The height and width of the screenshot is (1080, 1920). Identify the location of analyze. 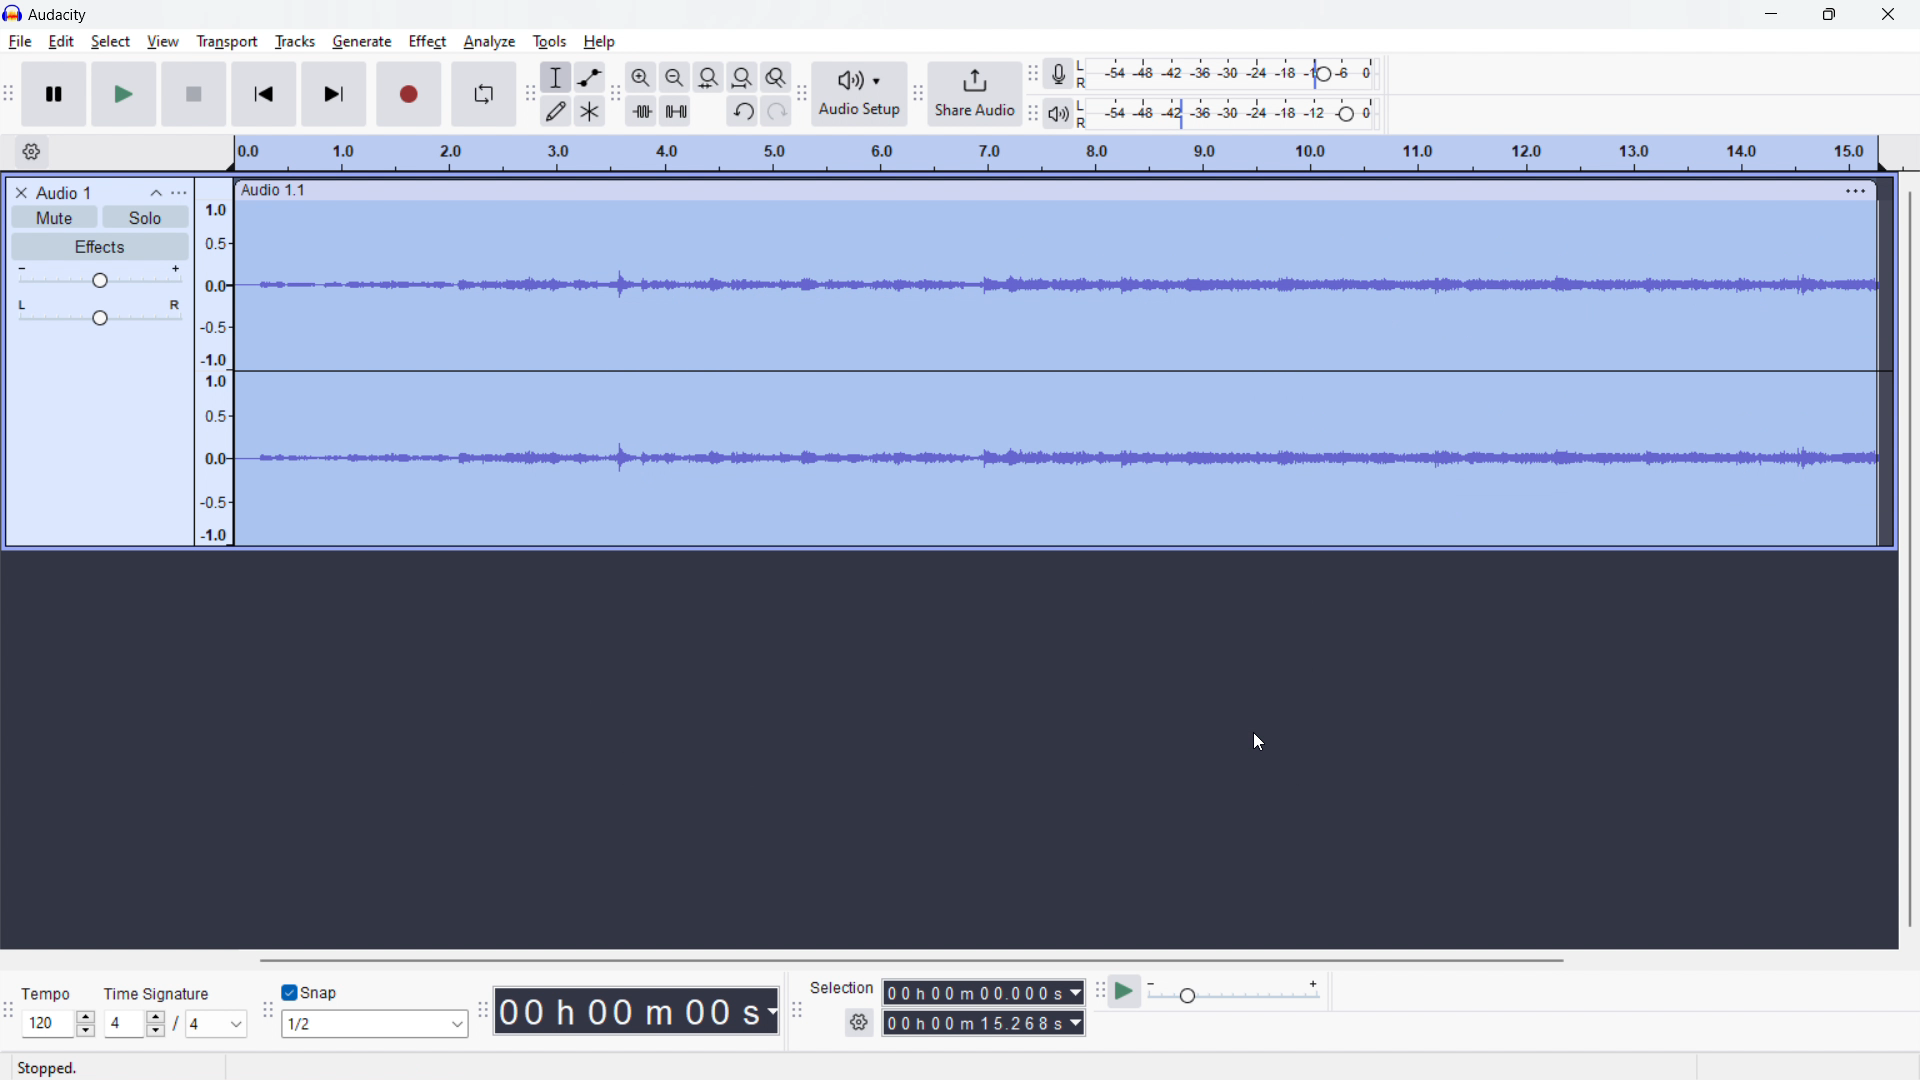
(488, 43).